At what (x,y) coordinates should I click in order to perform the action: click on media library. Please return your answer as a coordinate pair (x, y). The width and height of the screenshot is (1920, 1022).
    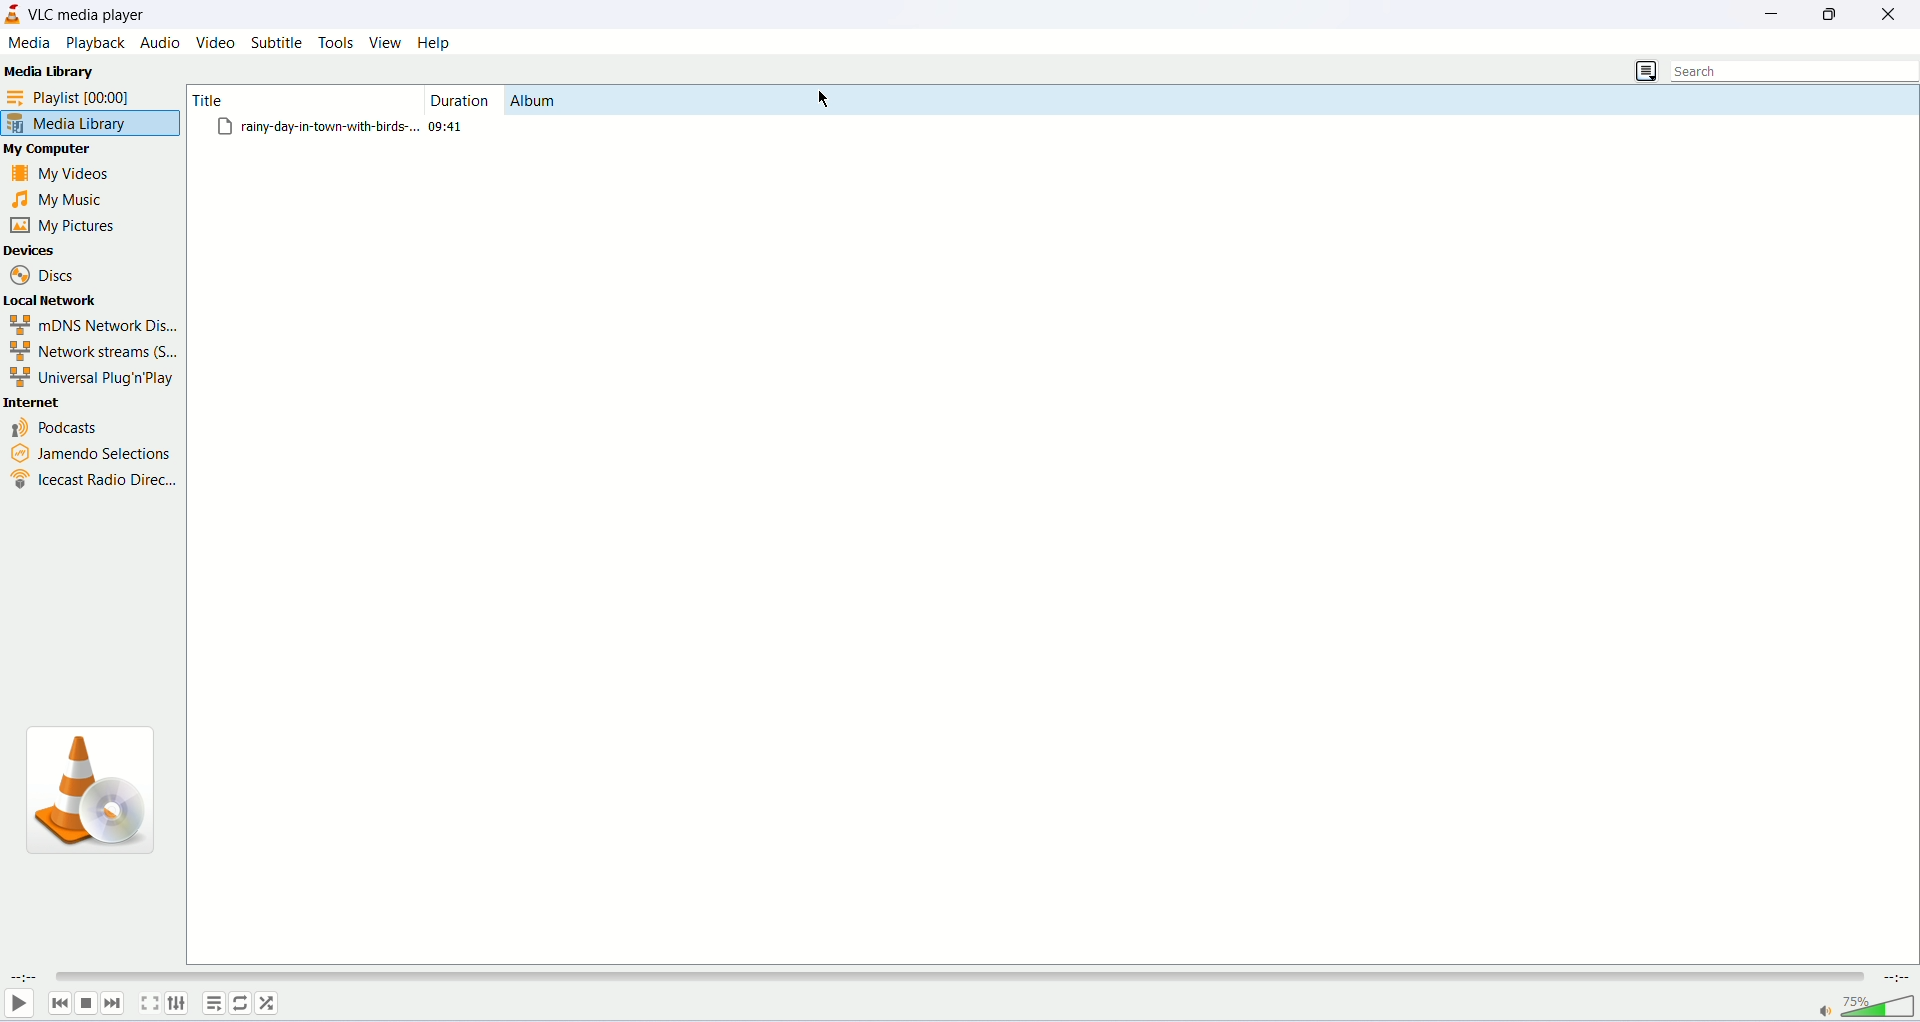
    Looking at the image, I should click on (90, 124).